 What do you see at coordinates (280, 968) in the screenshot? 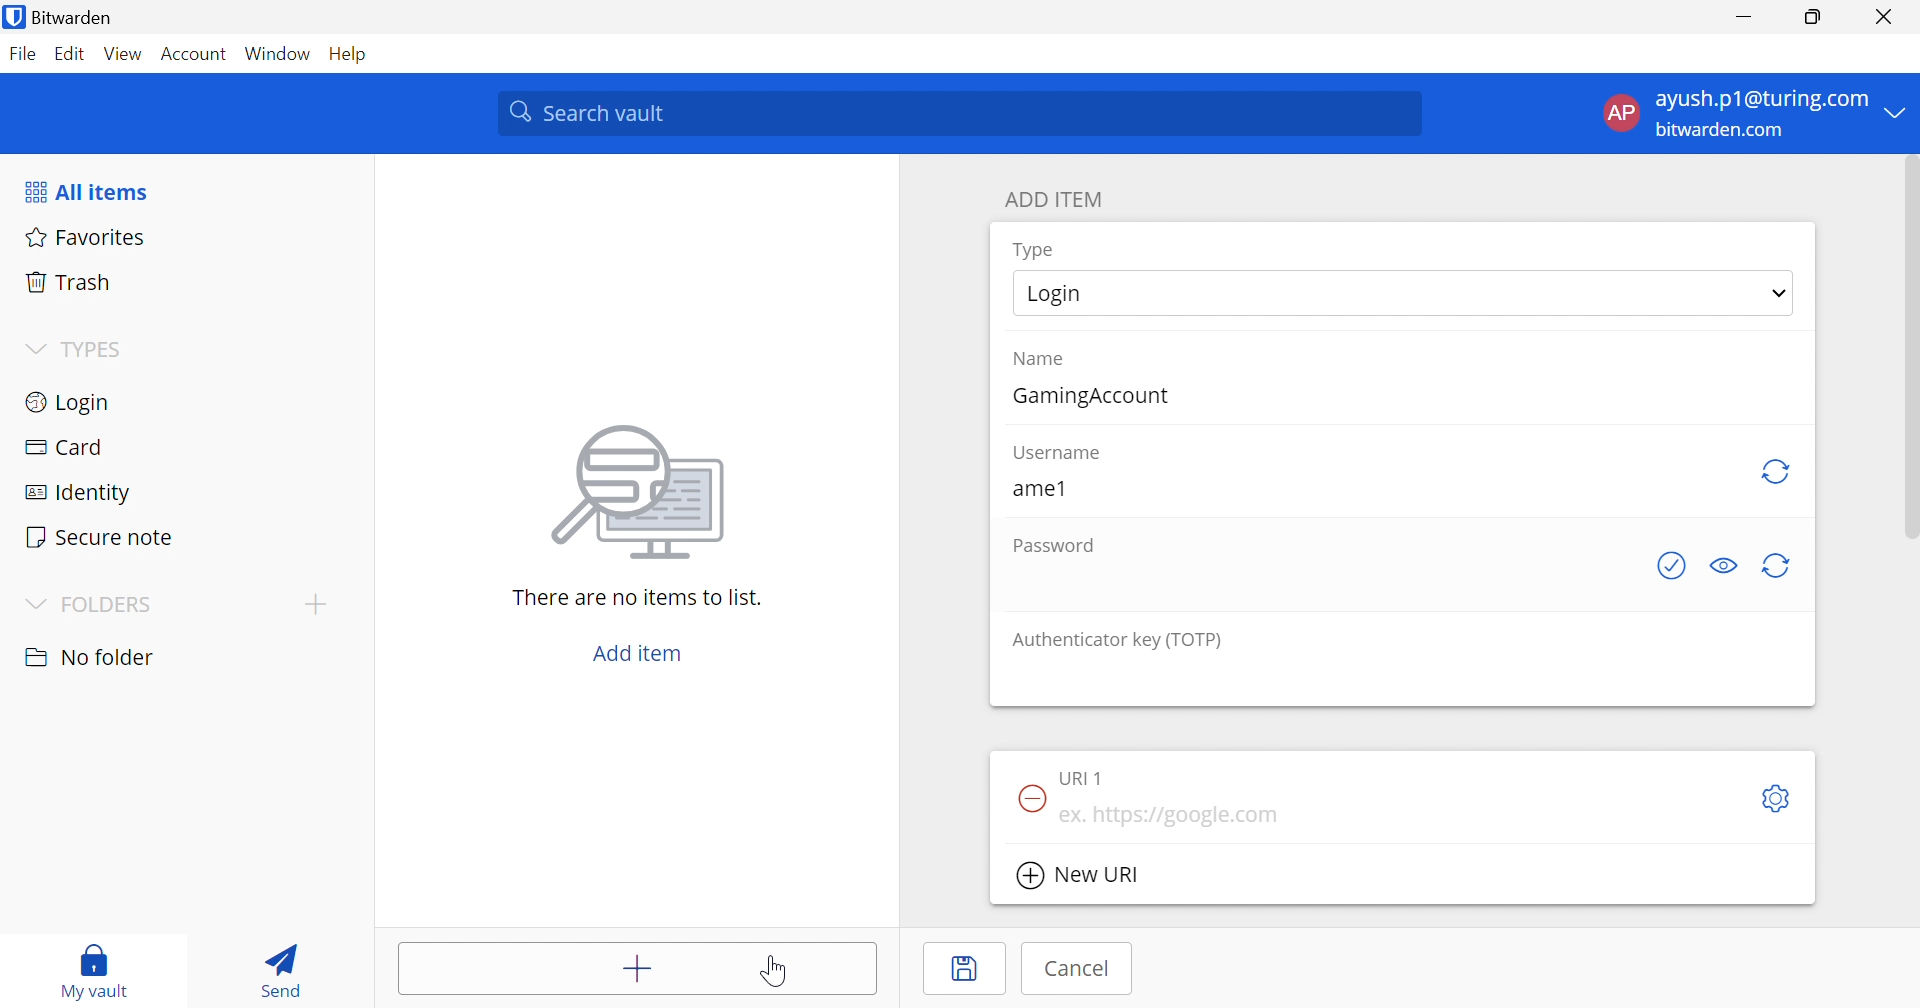
I see `Send` at bounding box center [280, 968].